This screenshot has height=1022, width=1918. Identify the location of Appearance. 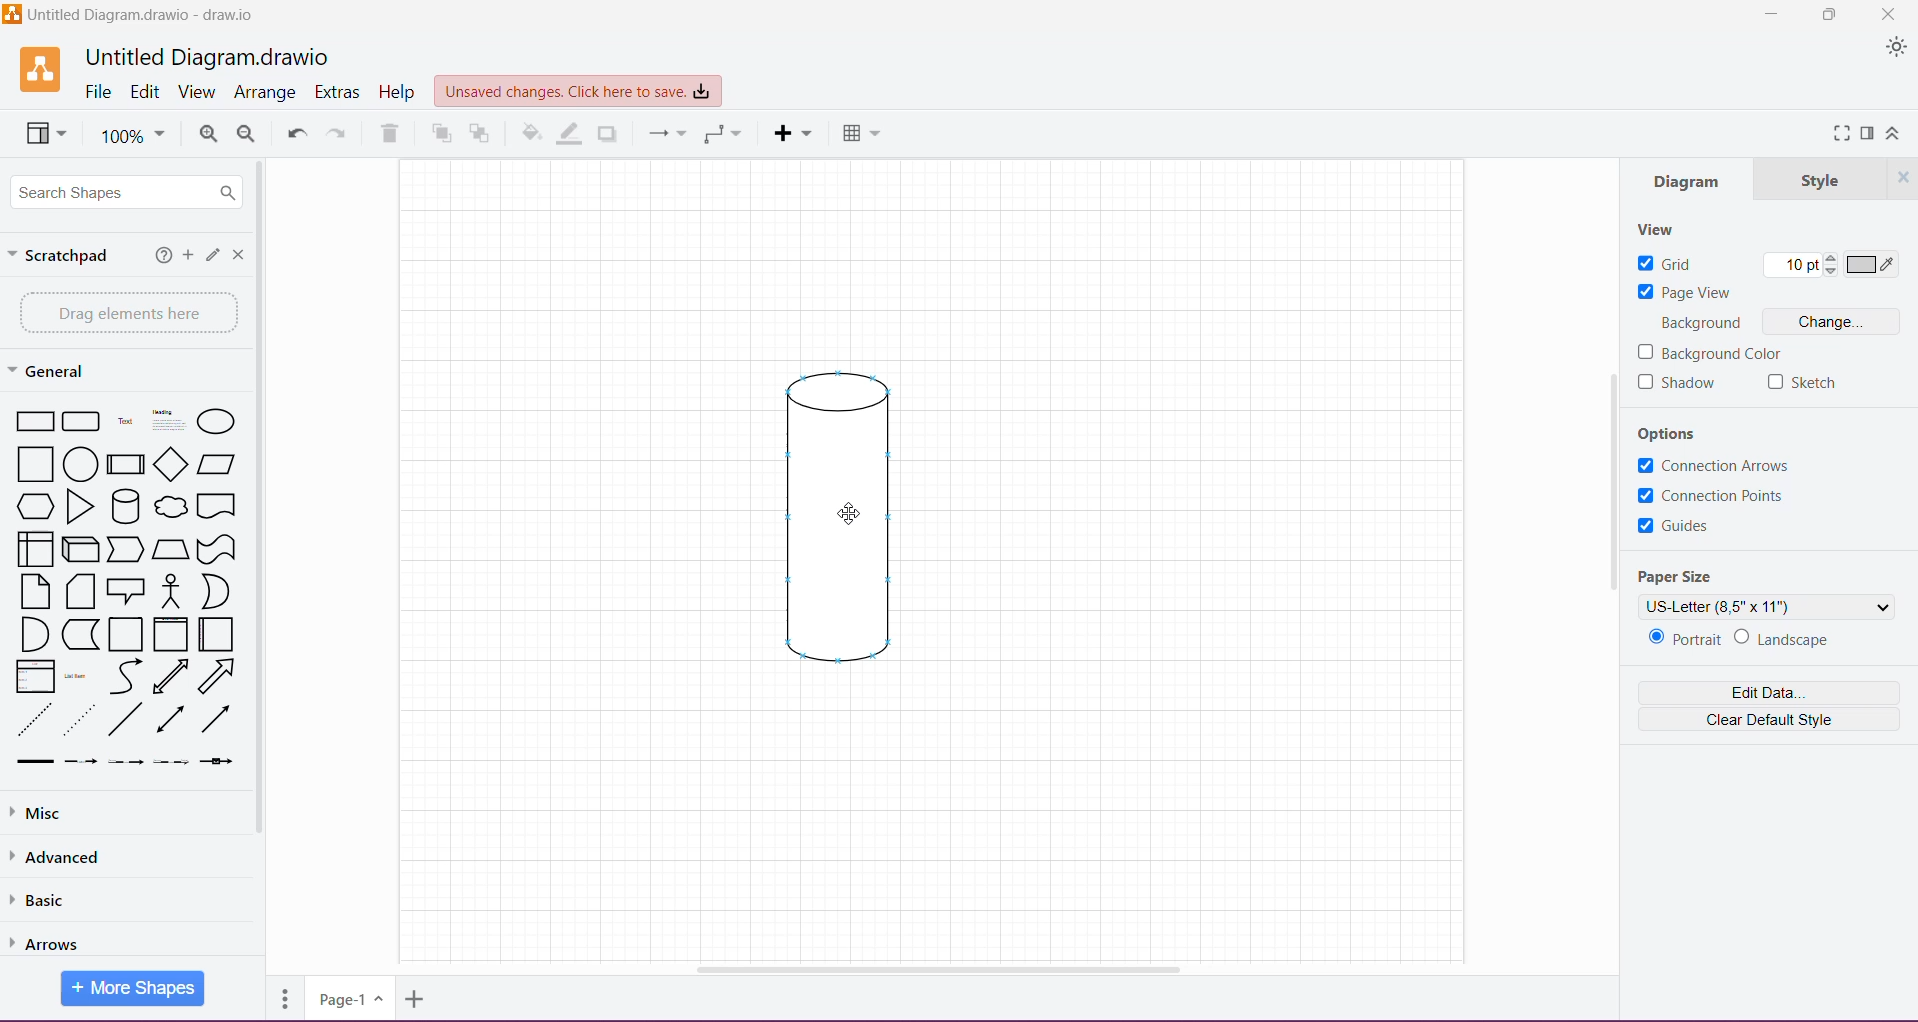
(1893, 47).